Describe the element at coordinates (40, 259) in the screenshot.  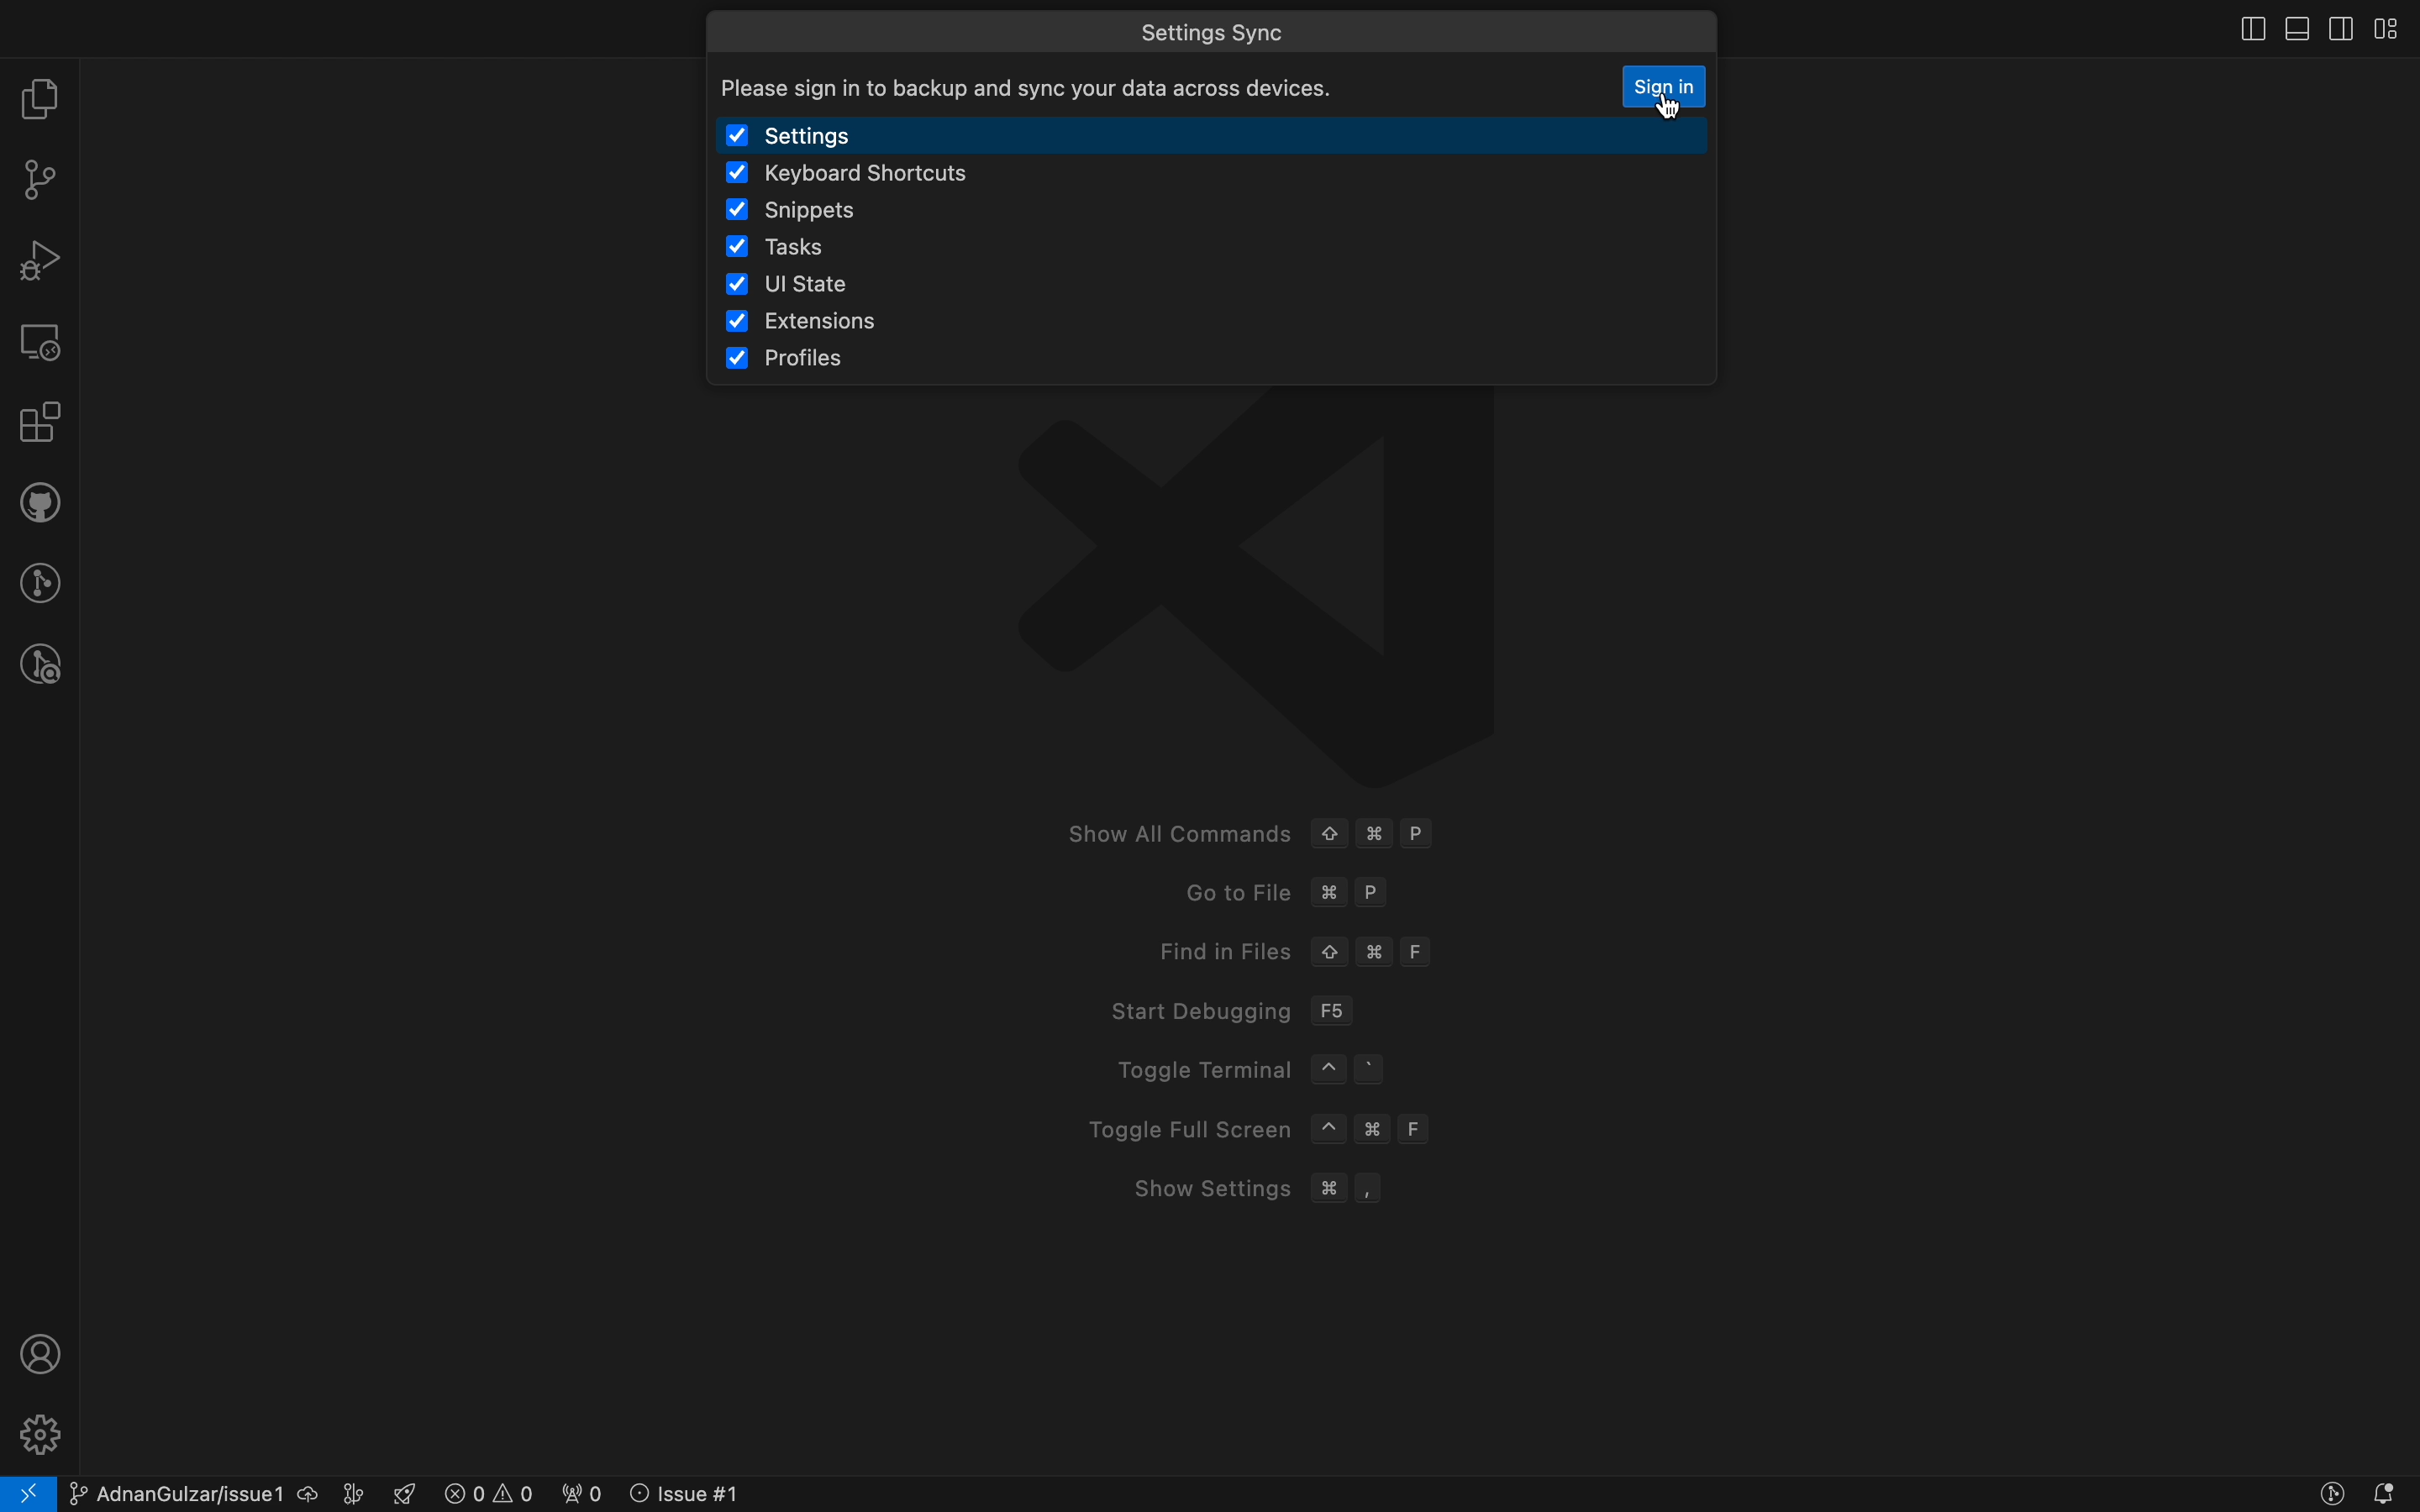
I see `debugger` at that location.